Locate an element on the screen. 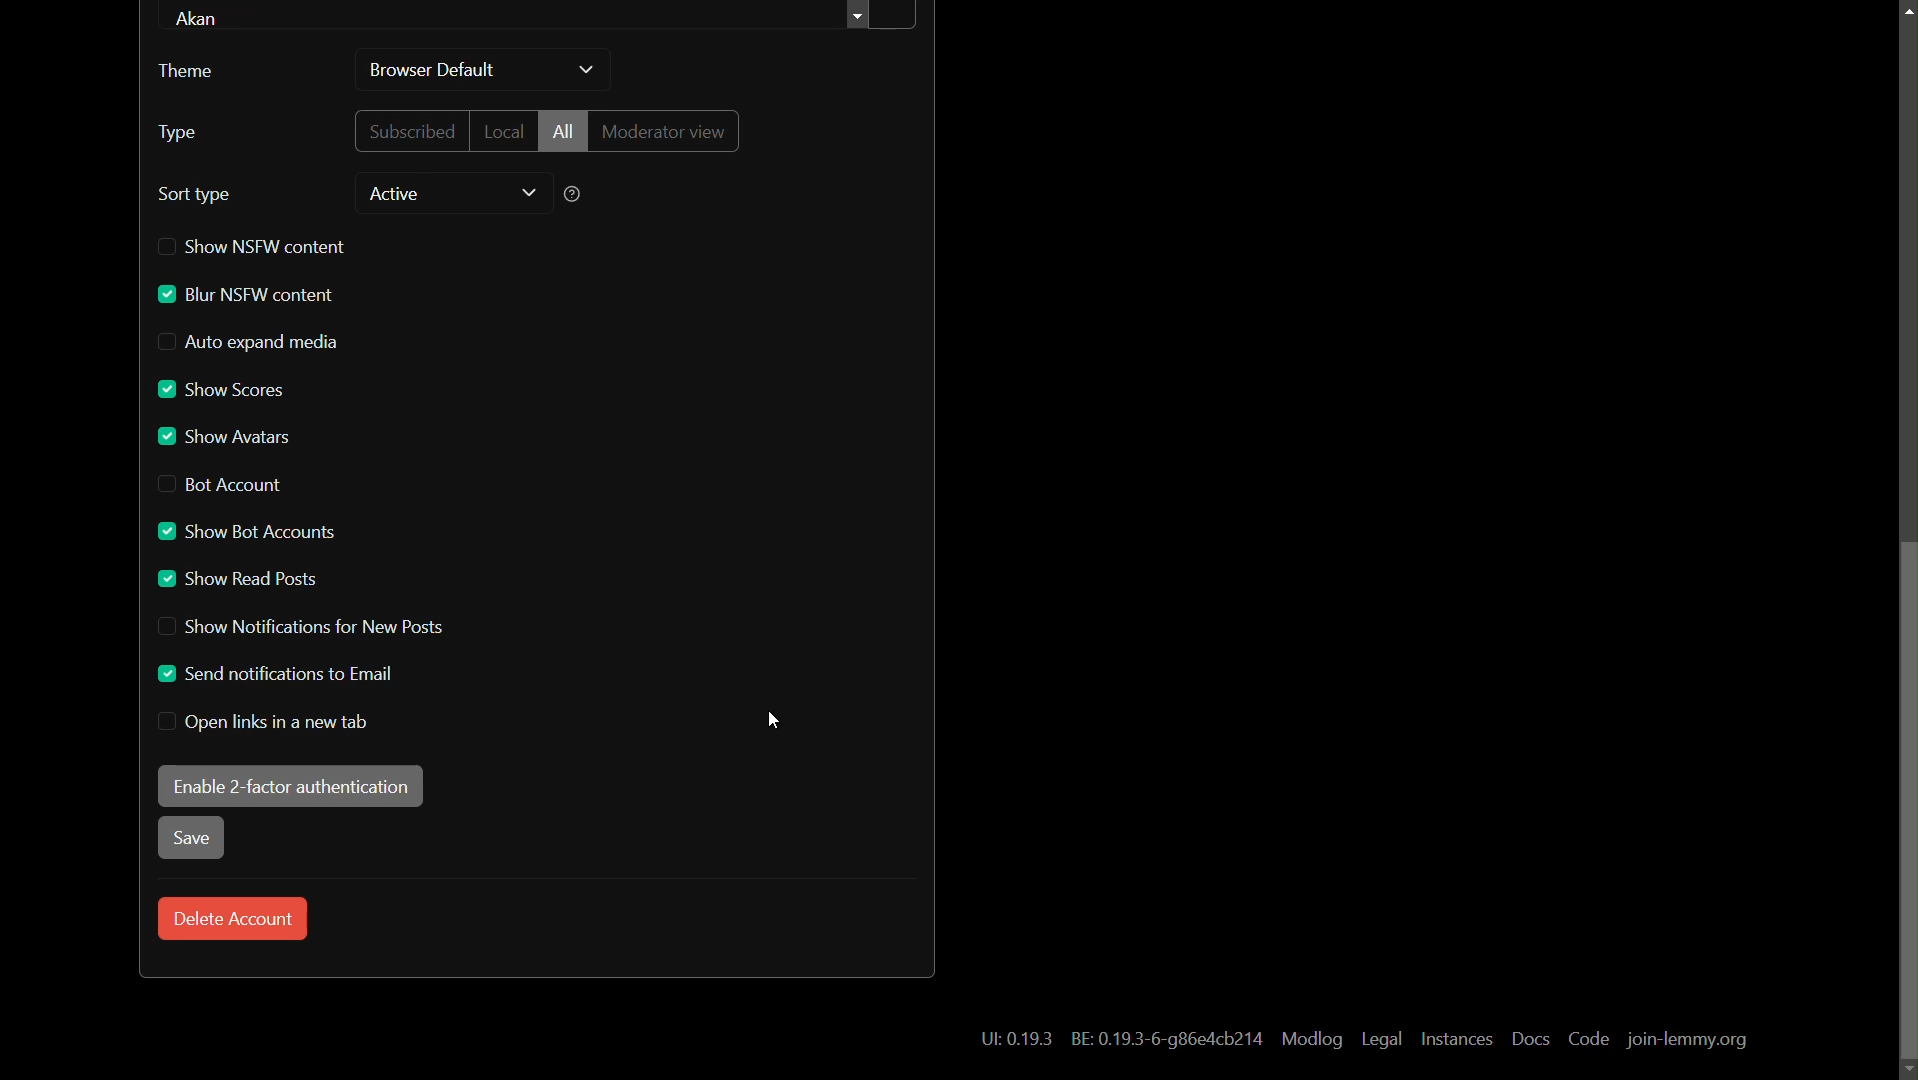  browser default is located at coordinates (433, 70).